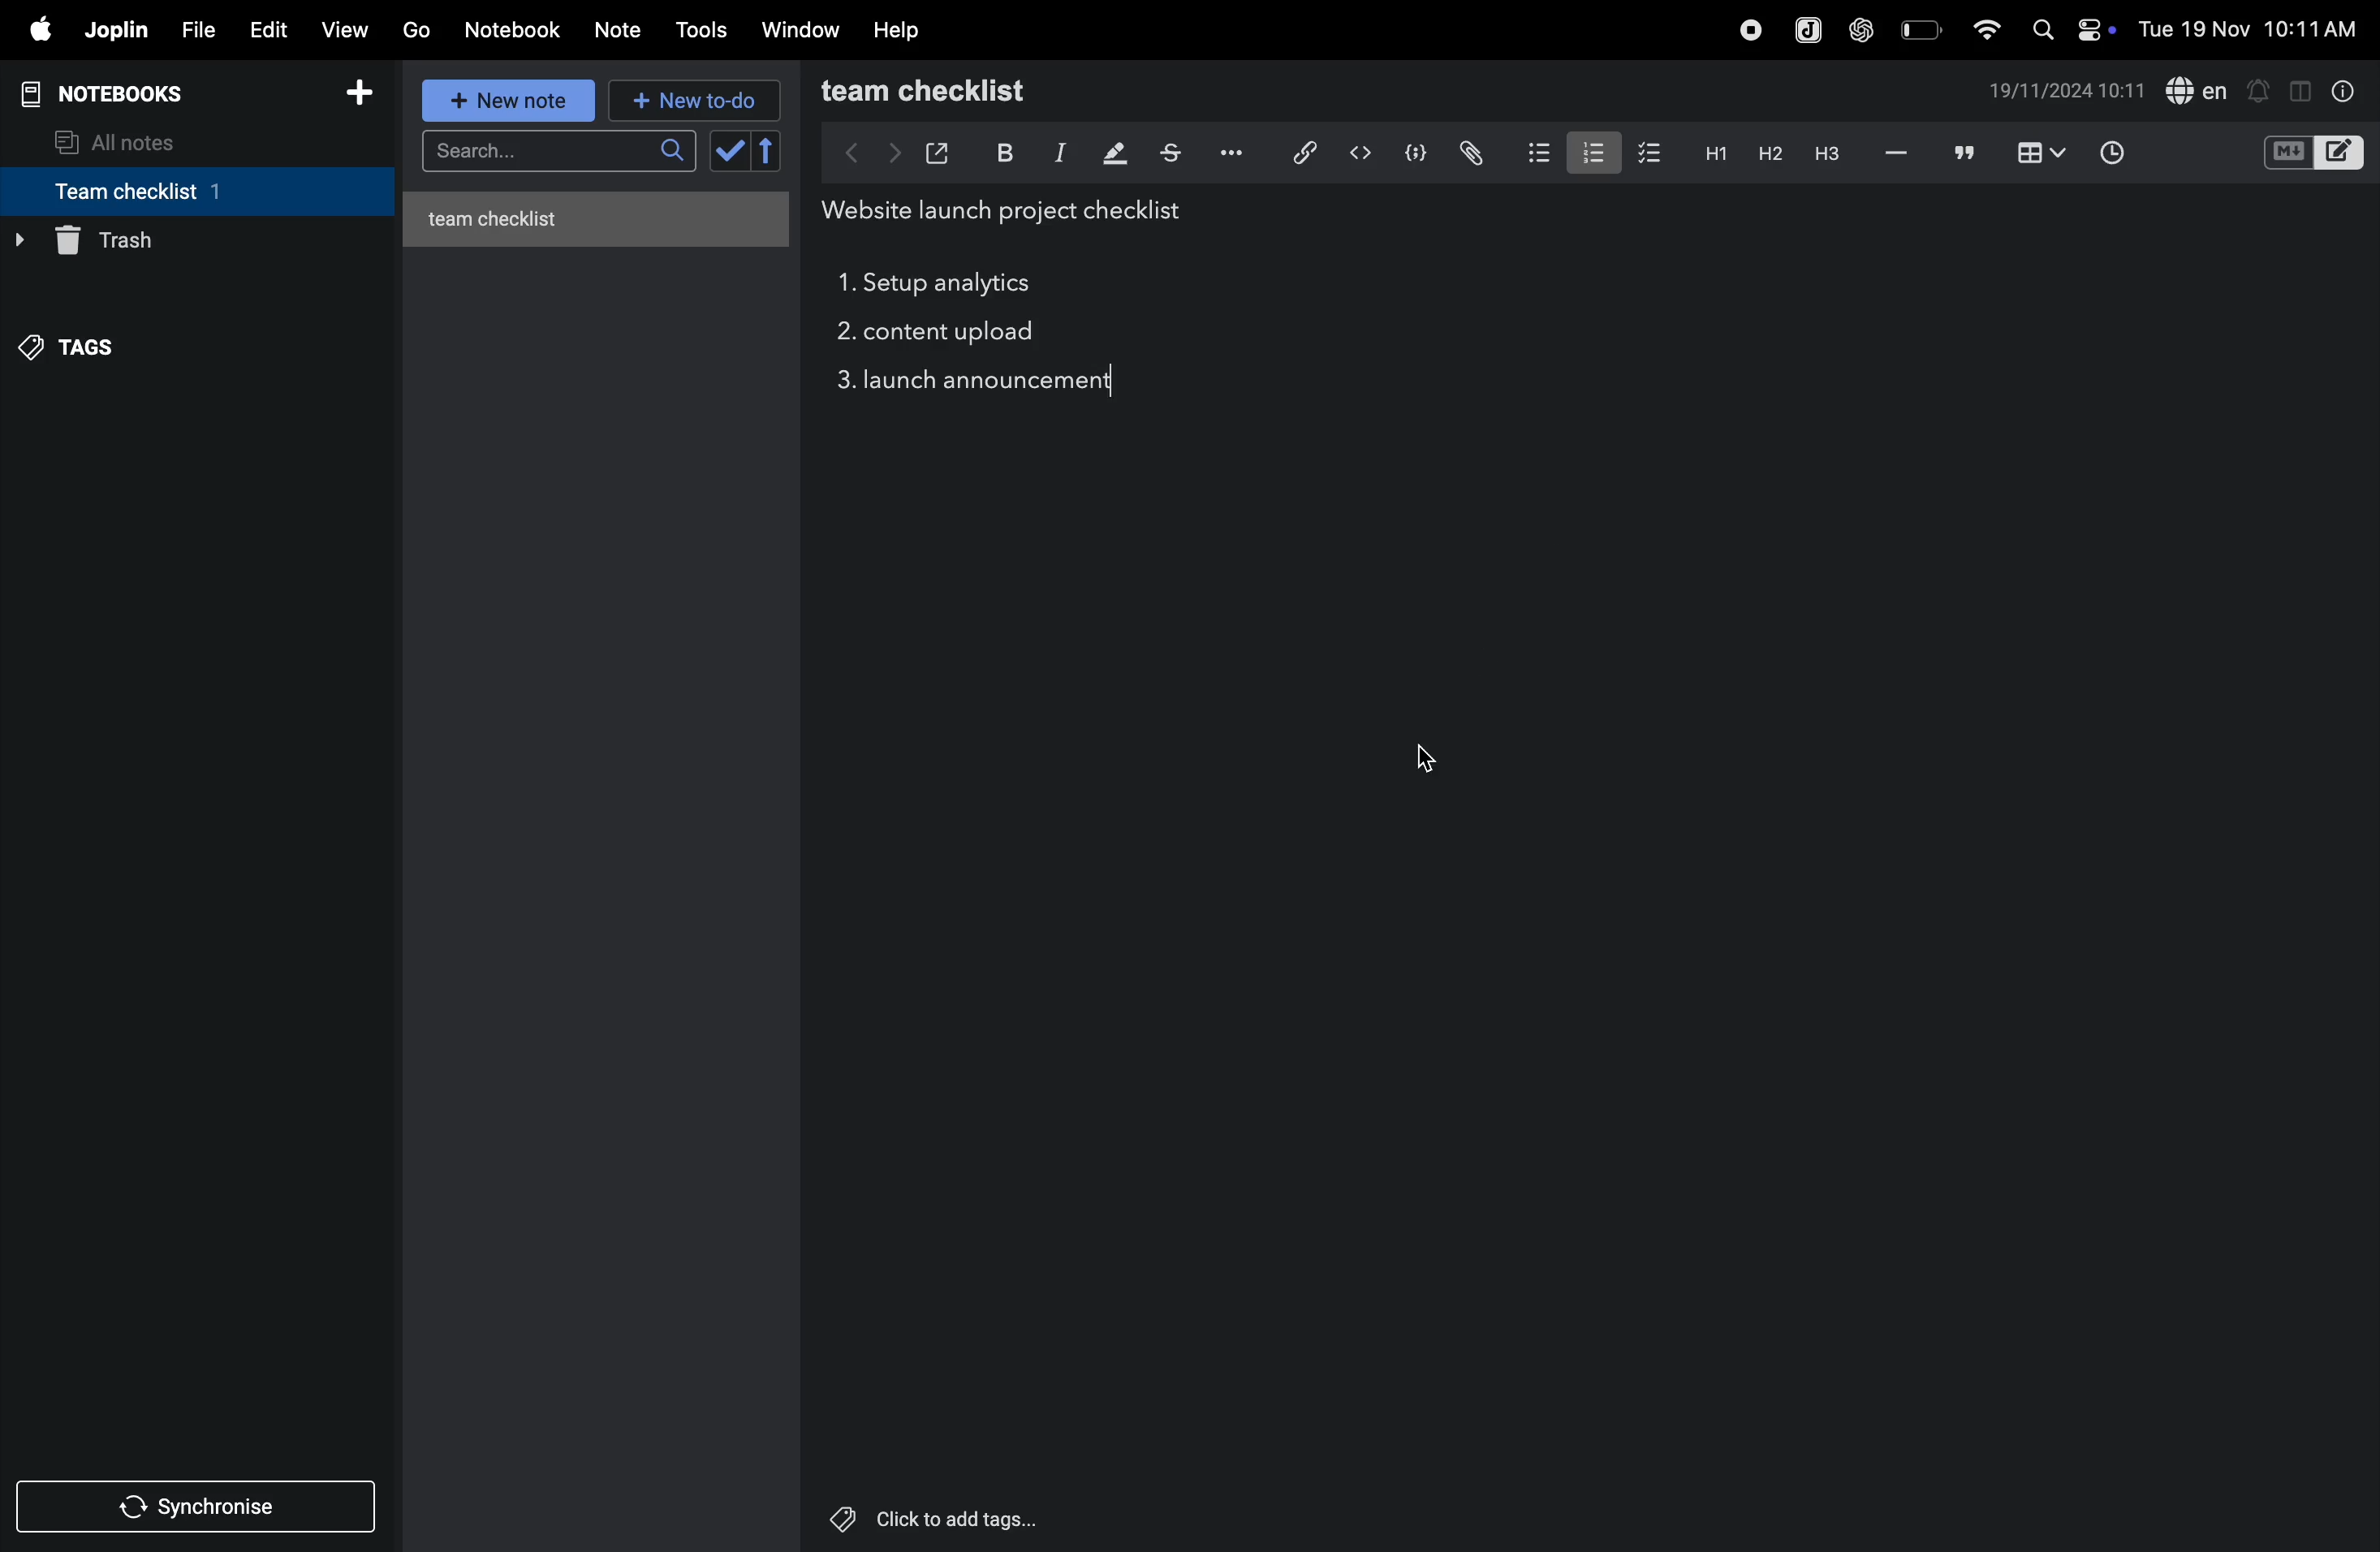 This screenshot has width=2380, height=1552. What do you see at coordinates (938, 149) in the screenshot?
I see `open window` at bounding box center [938, 149].